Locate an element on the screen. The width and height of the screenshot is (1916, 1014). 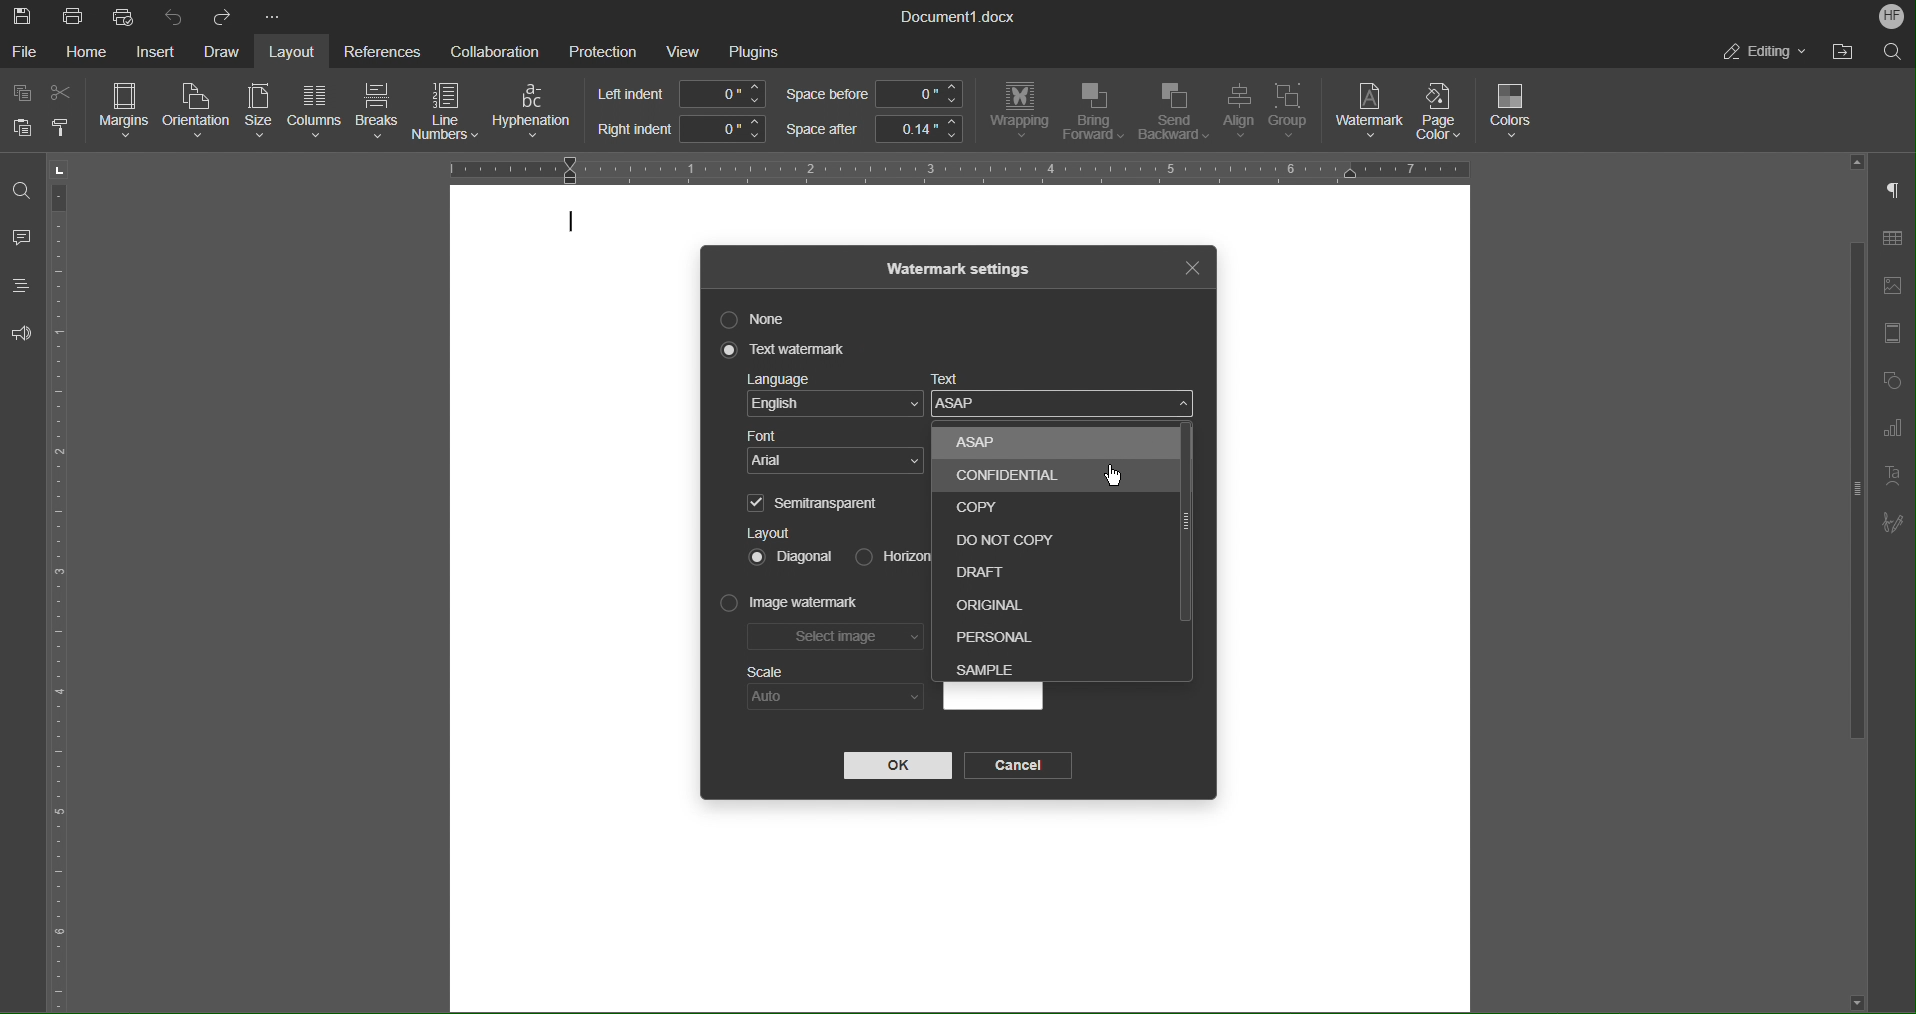
Horizonal is located at coordinates (888, 554).